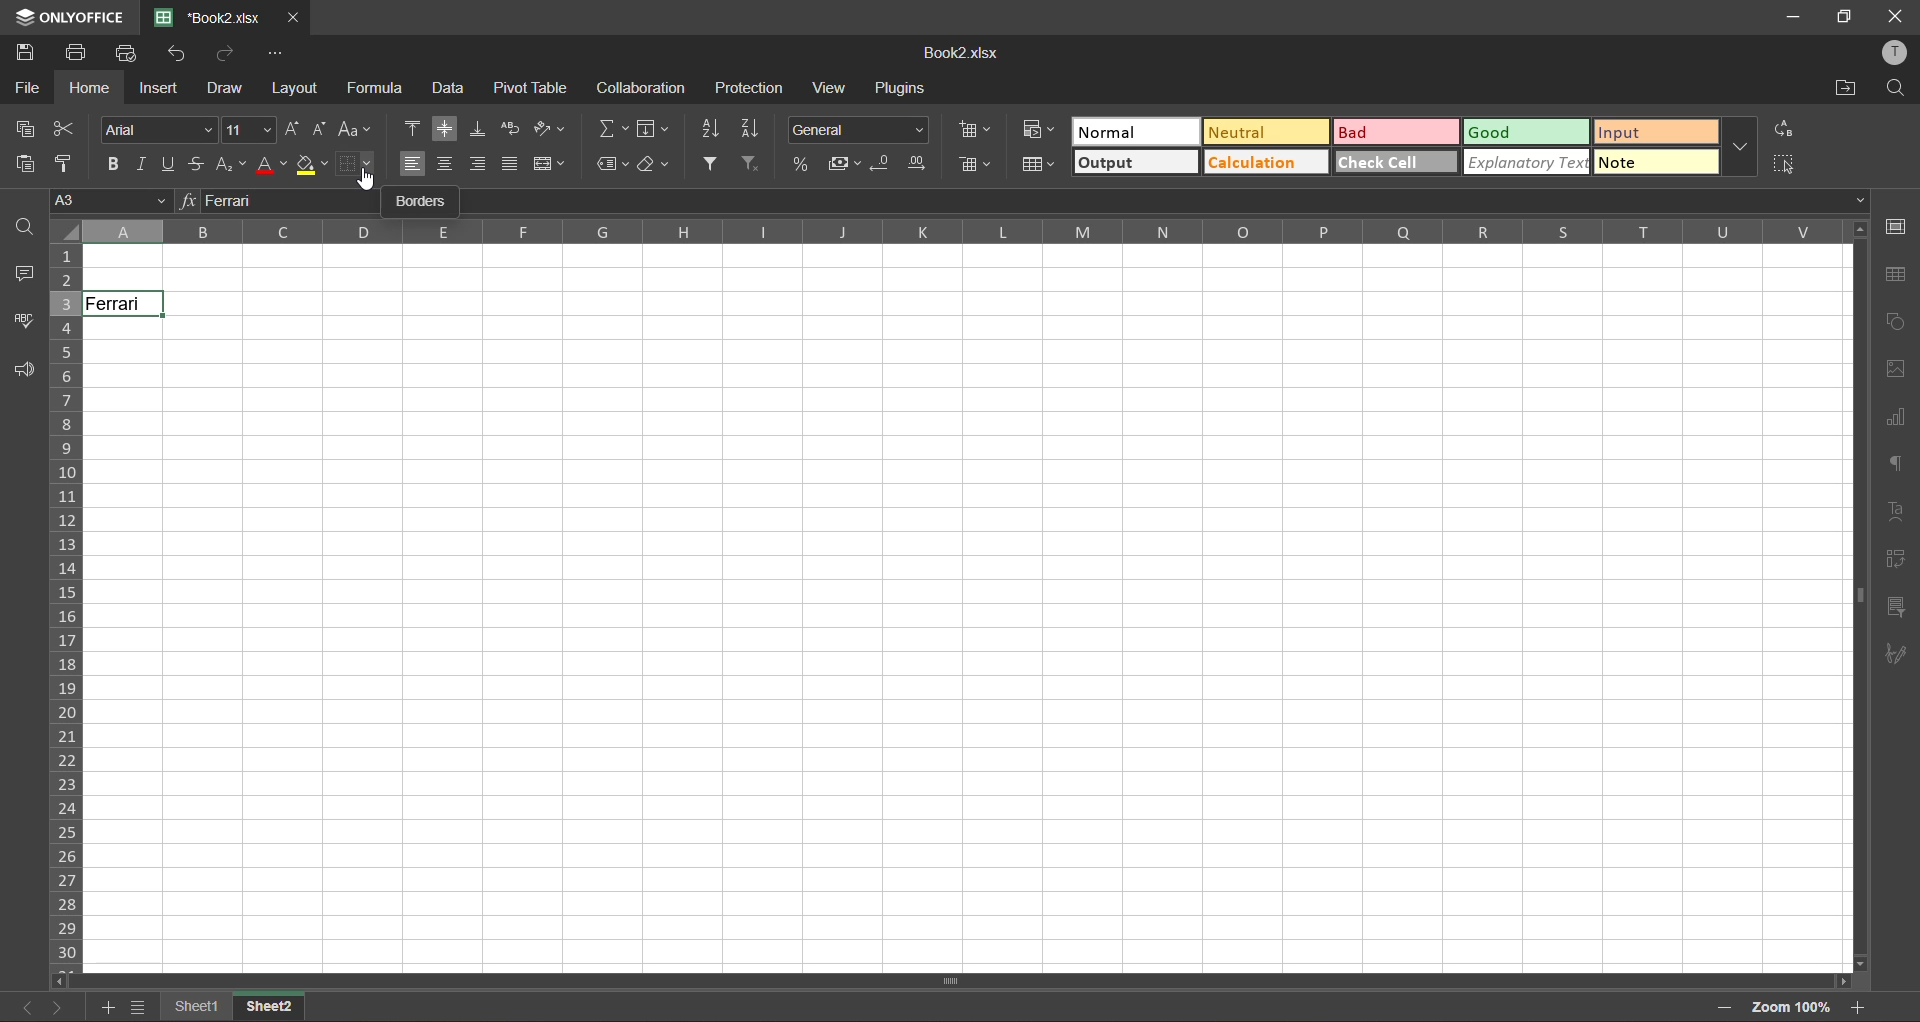 The width and height of the screenshot is (1920, 1022). I want to click on align middle, so click(446, 128).